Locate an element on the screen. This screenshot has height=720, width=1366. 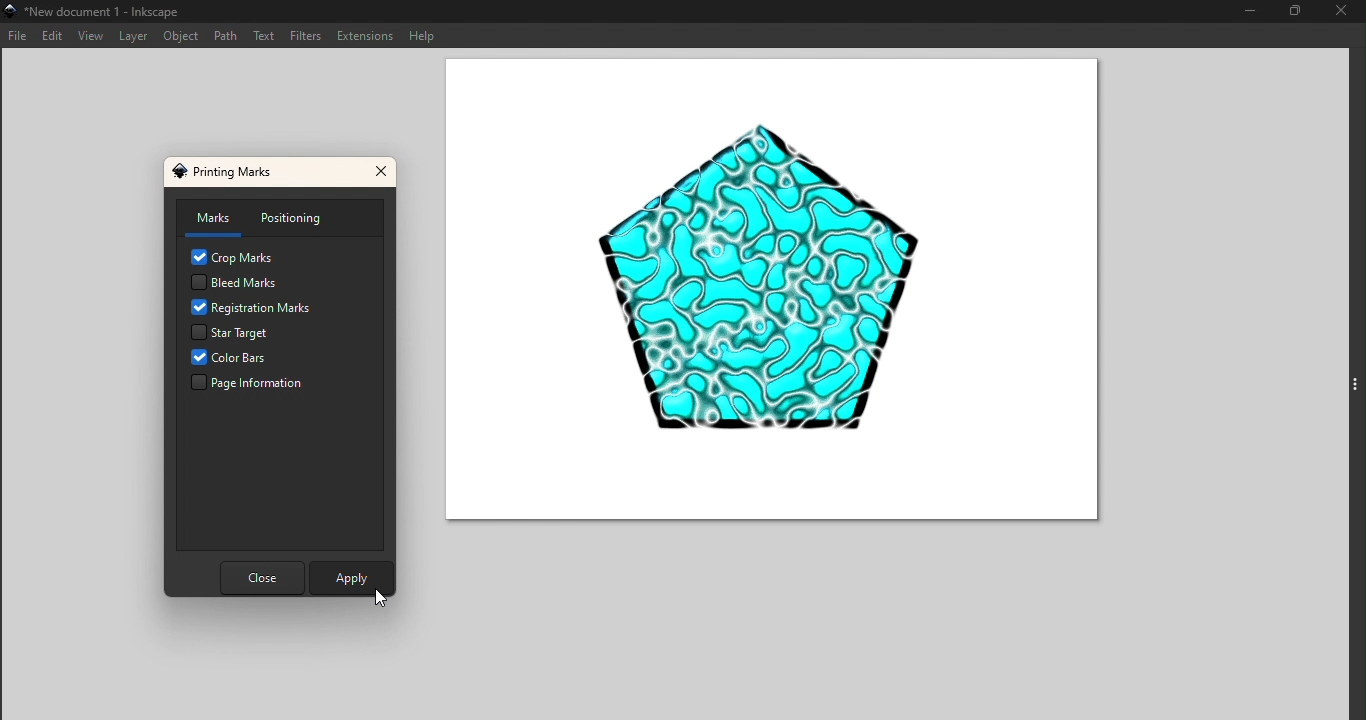
Filters is located at coordinates (307, 37).